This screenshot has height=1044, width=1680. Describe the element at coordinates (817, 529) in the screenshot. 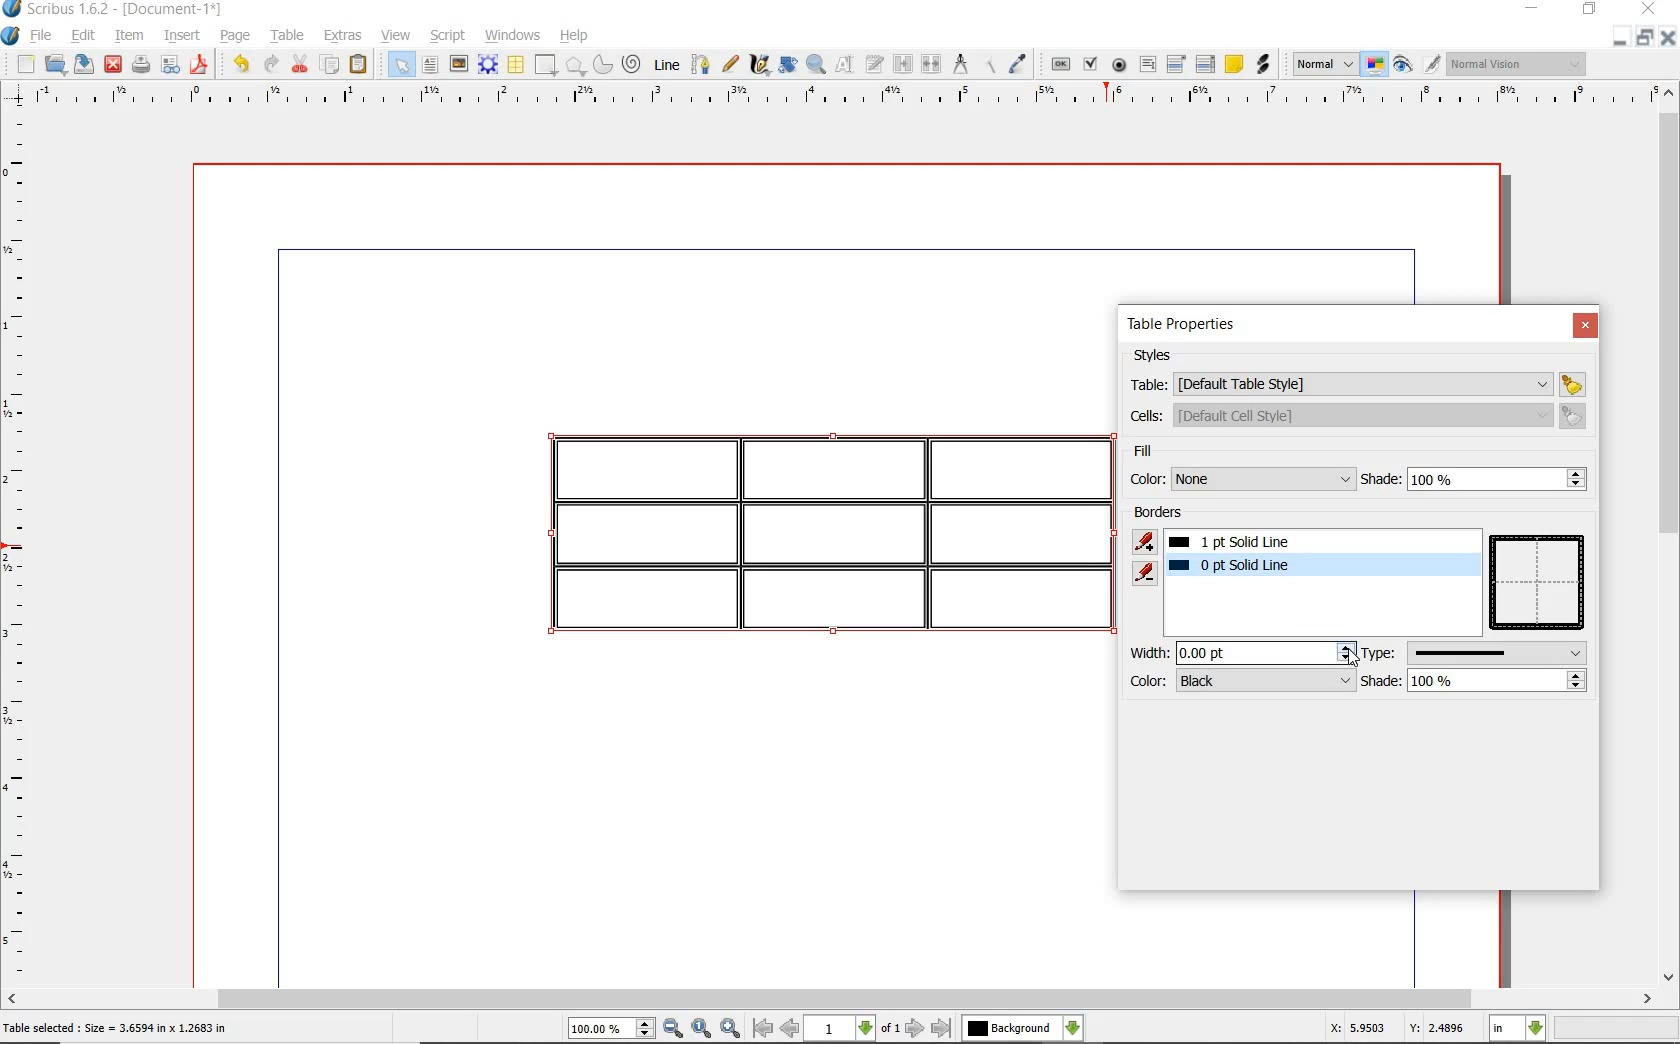

I see `table highlighted` at that location.